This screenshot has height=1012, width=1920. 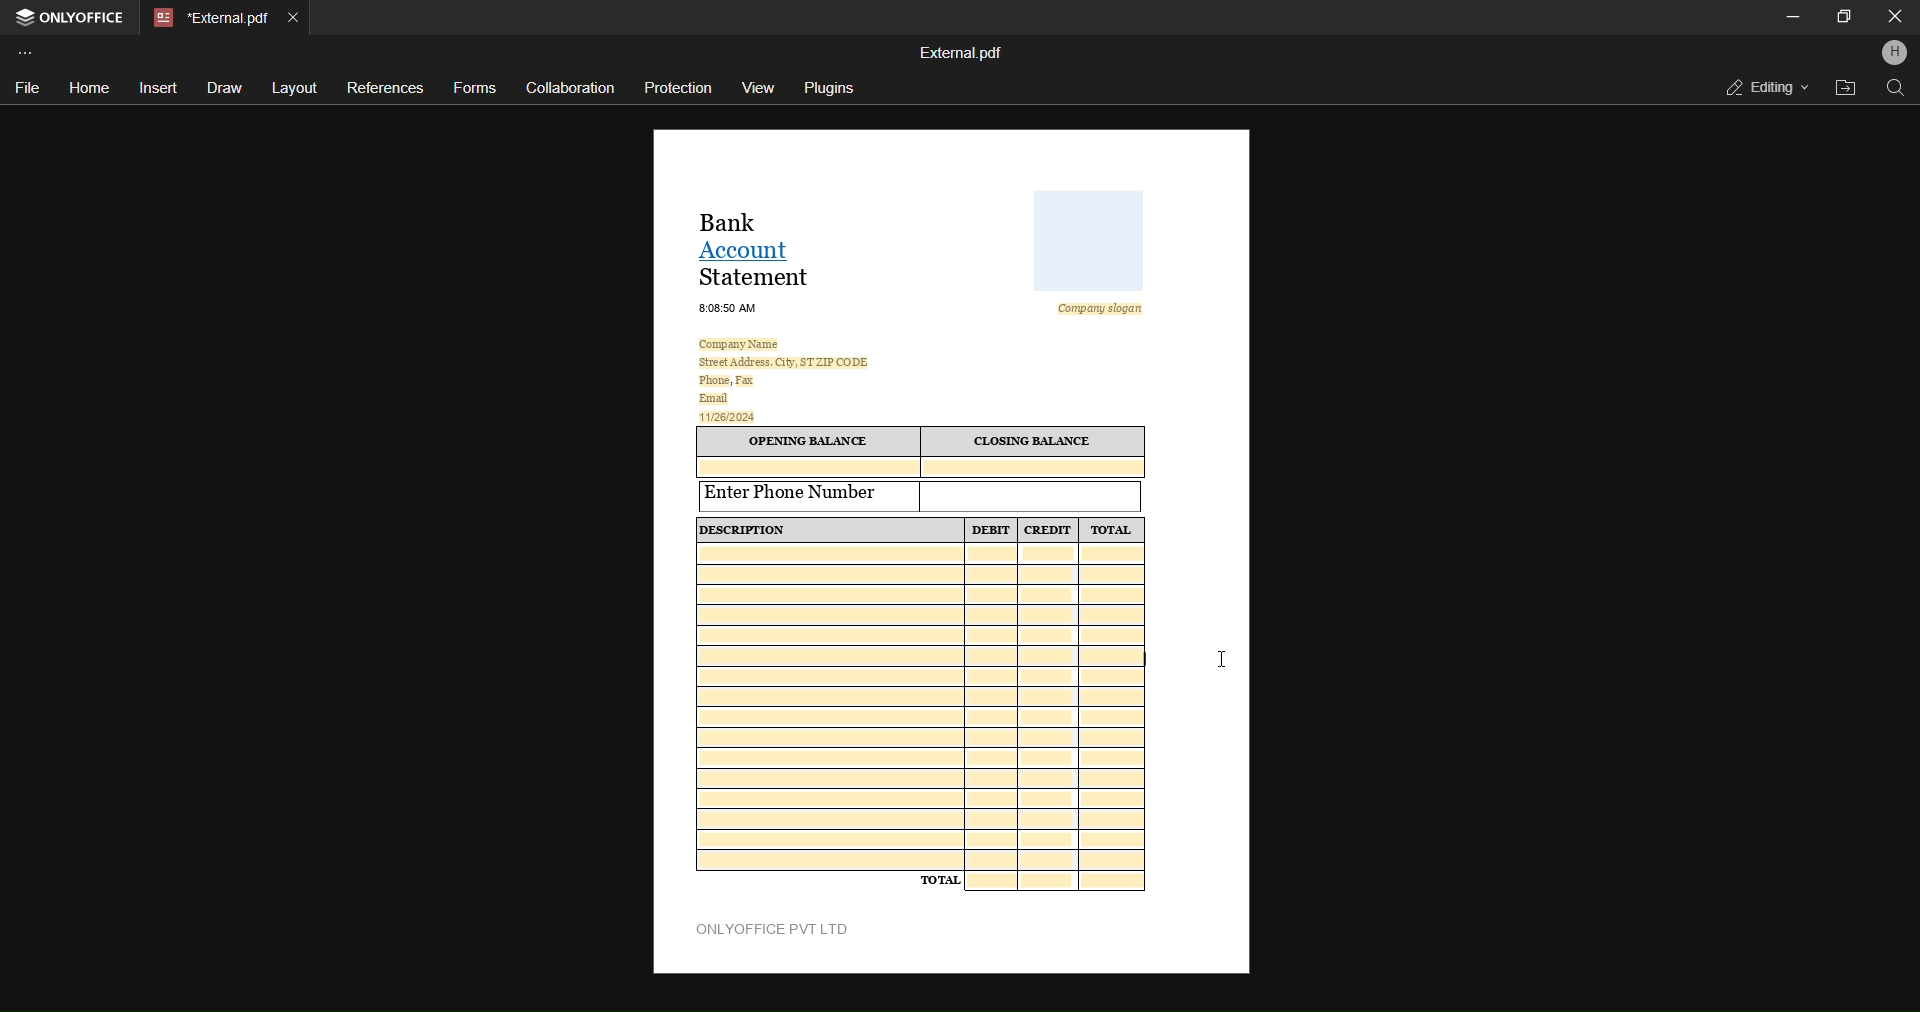 I want to click on customize toolbar, so click(x=31, y=51).